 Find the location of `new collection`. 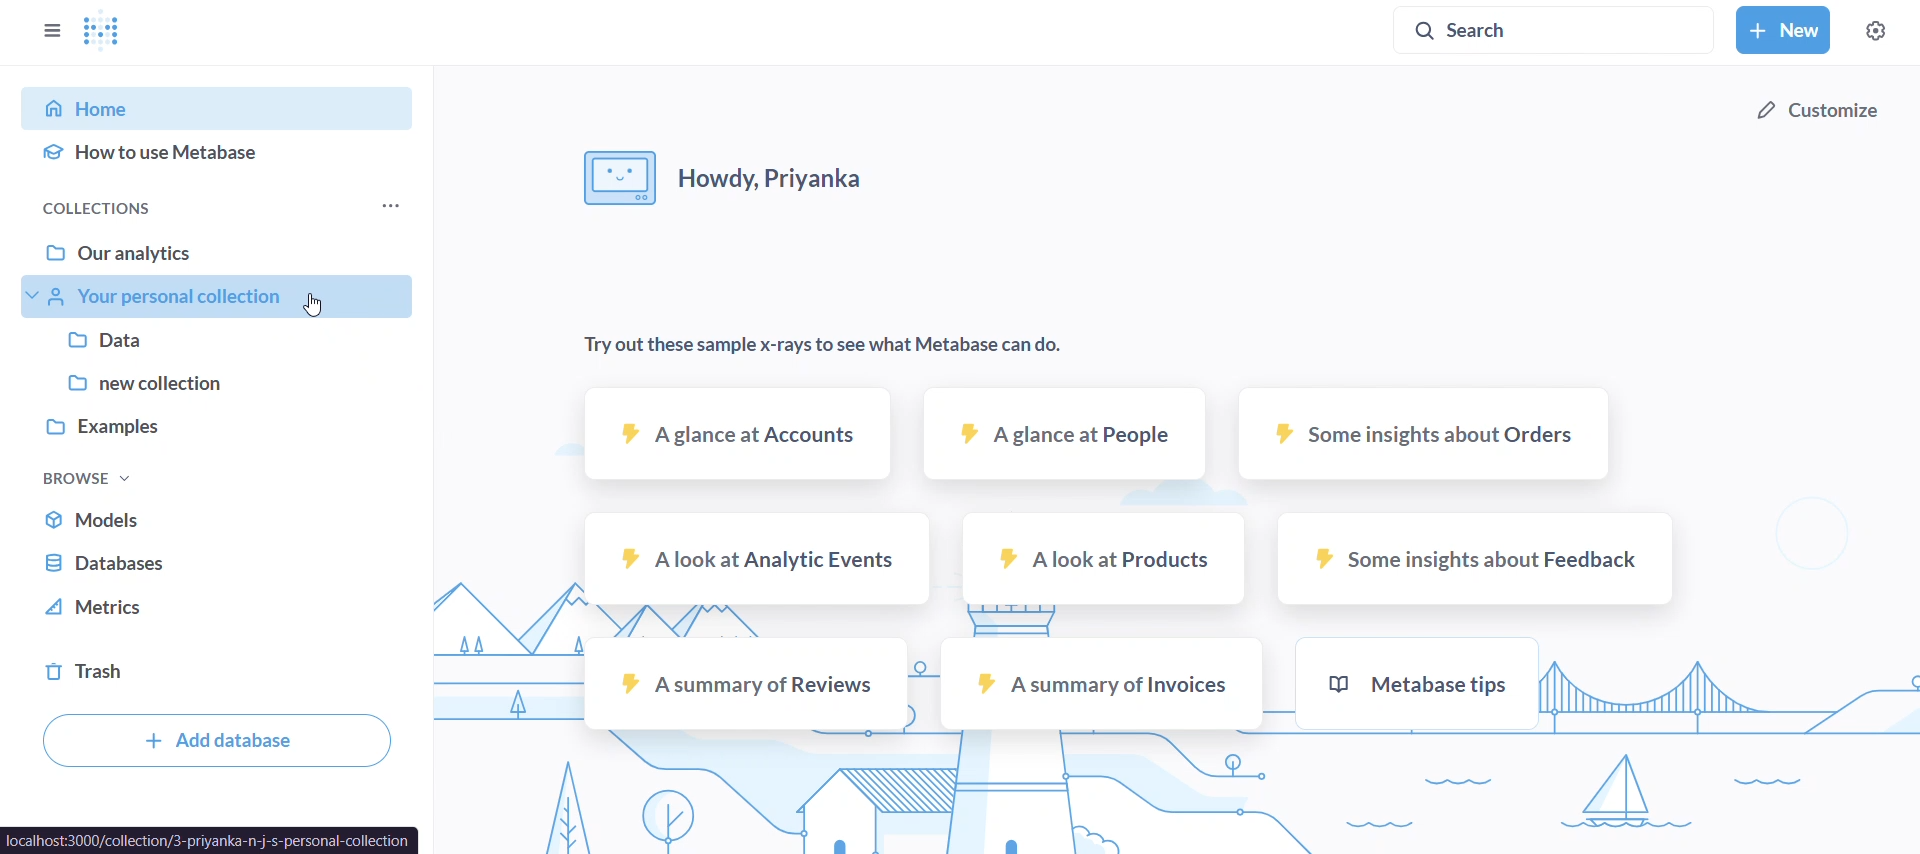

new collection is located at coordinates (224, 379).